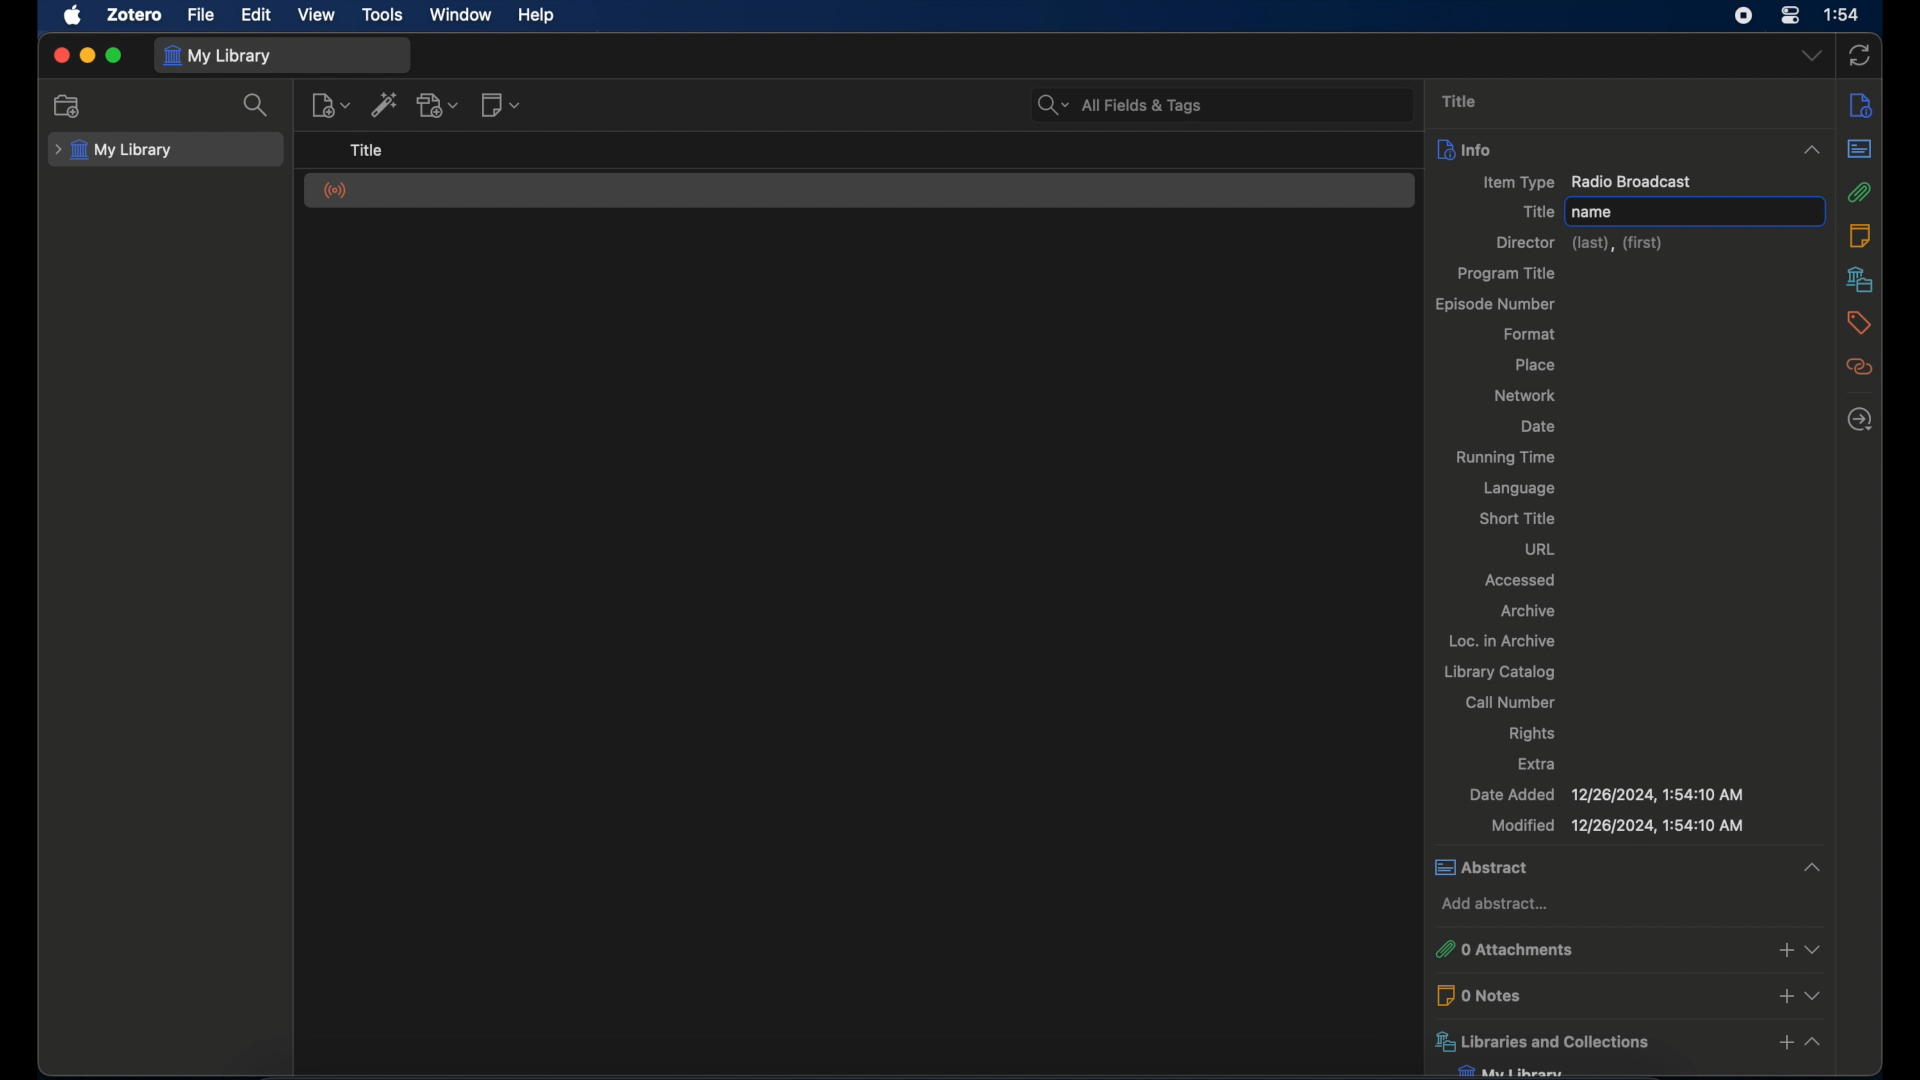 Image resolution: width=1920 pixels, height=1080 pixels. I want to click on director (last),(first), so click(1582, 244).